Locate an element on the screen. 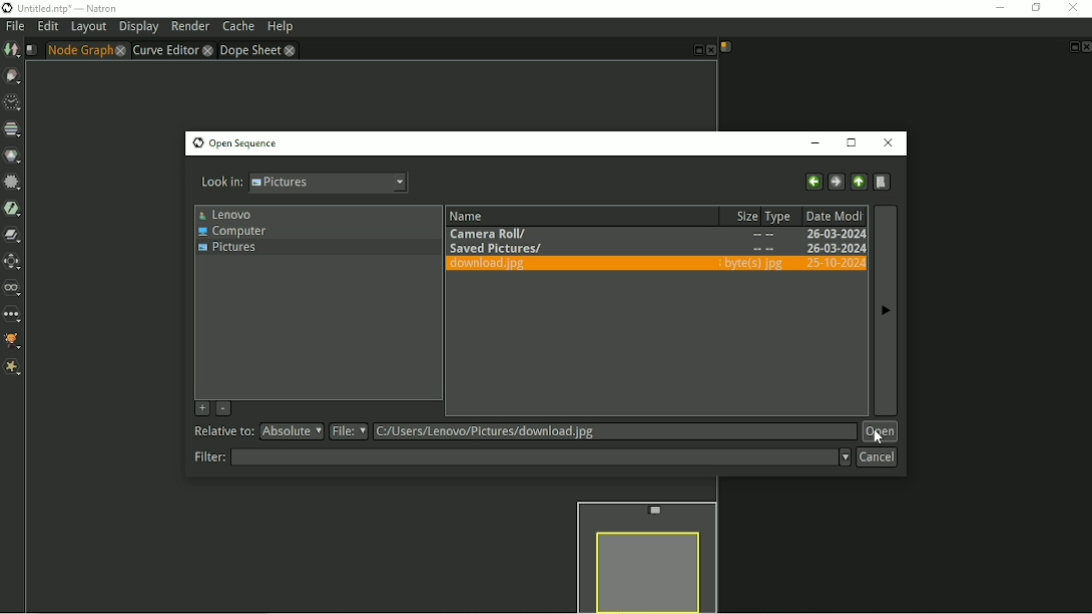 The width and height of the screenshot is (1092, 614). Keyer is located at coordinates (13, 208).